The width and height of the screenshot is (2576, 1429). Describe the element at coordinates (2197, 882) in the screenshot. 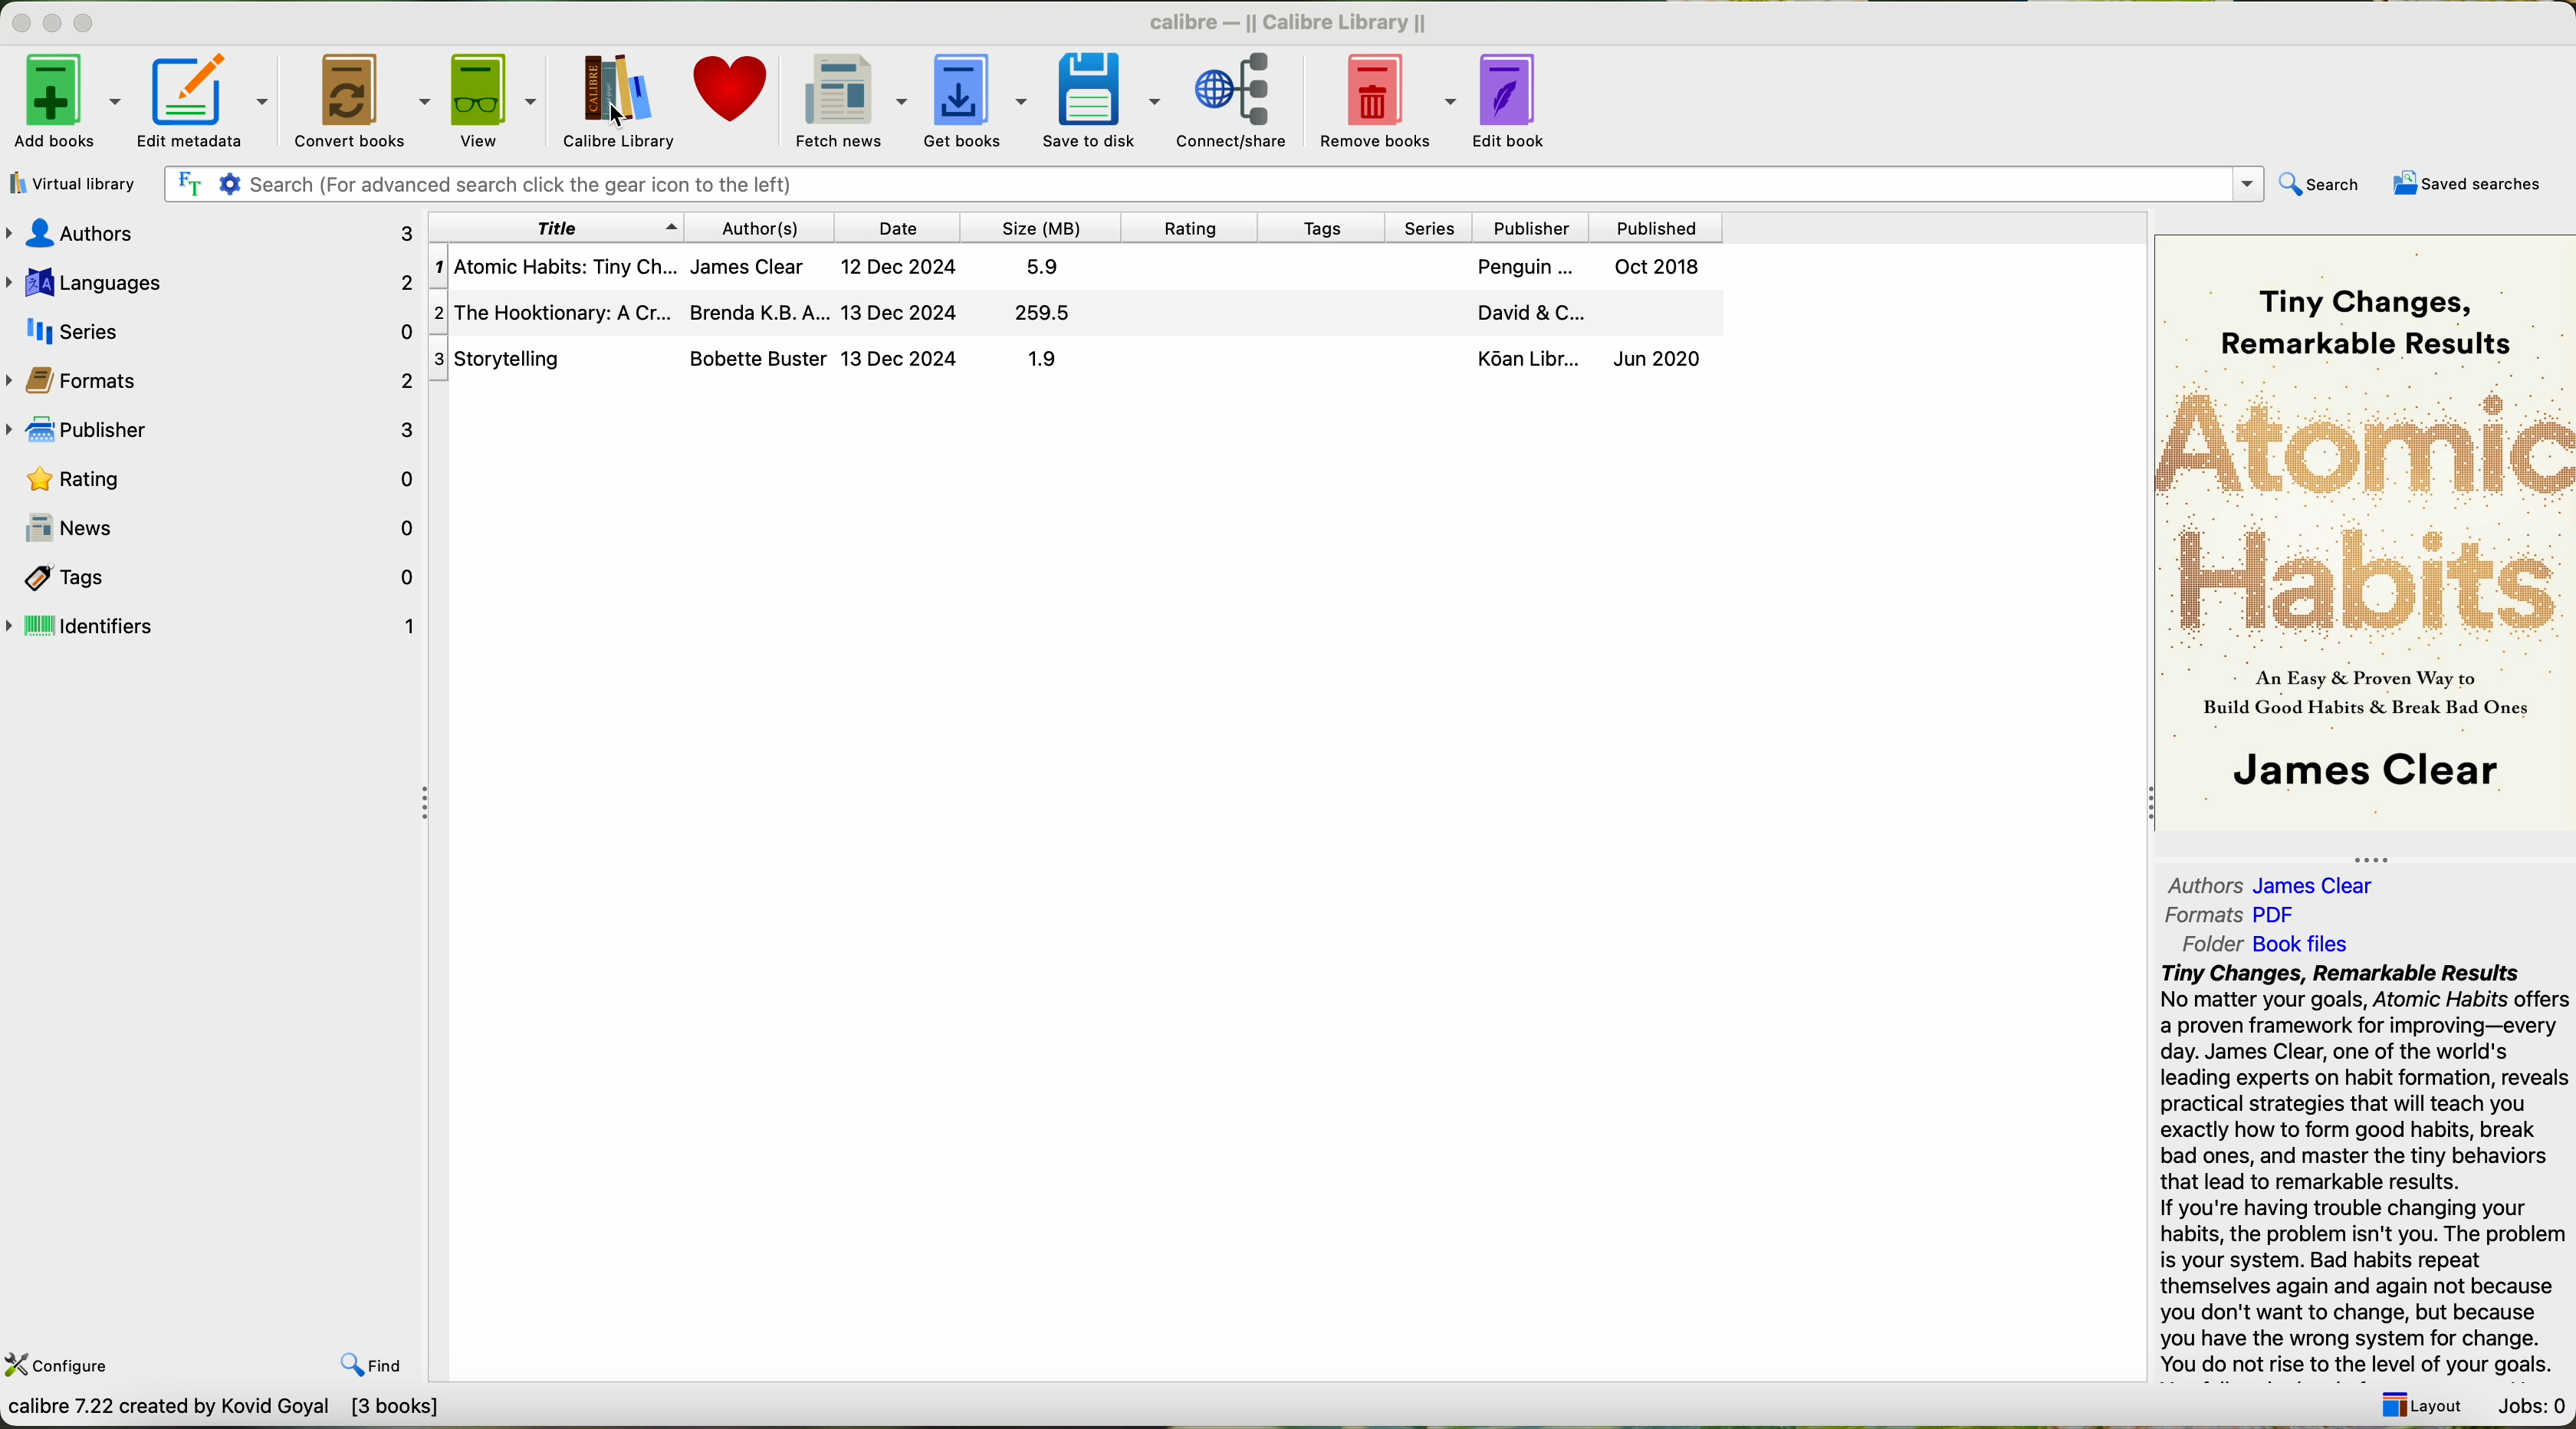

I see `authors` at that location.